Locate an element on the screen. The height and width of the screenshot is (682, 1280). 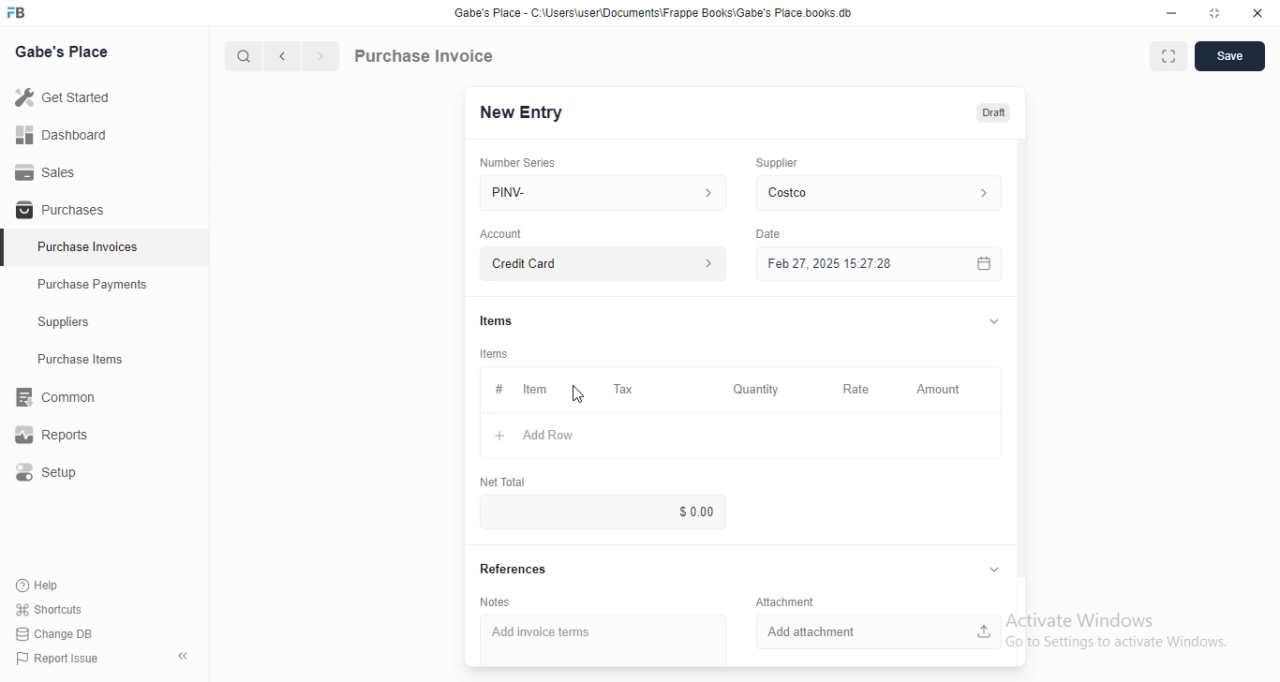
Items is located at coordinates (496, 321).